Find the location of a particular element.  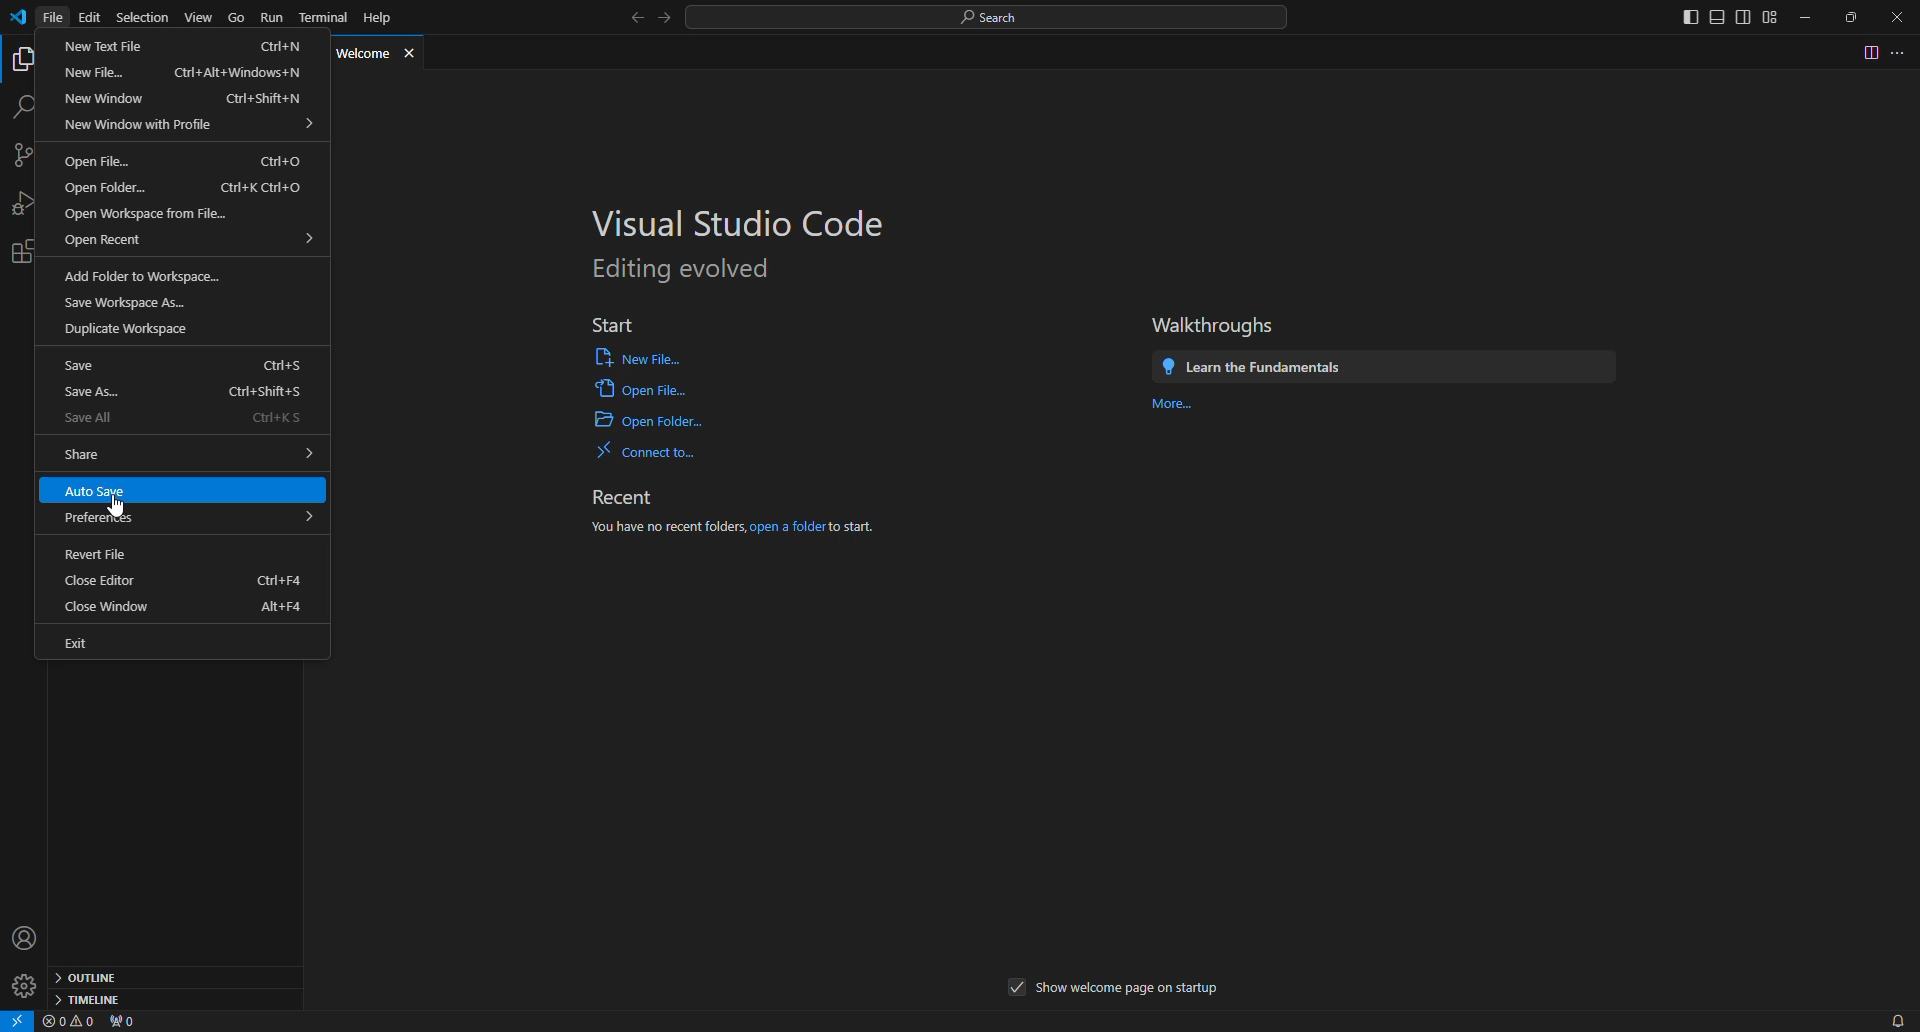

ctrl+f4 is located at coordinates (280, 579).